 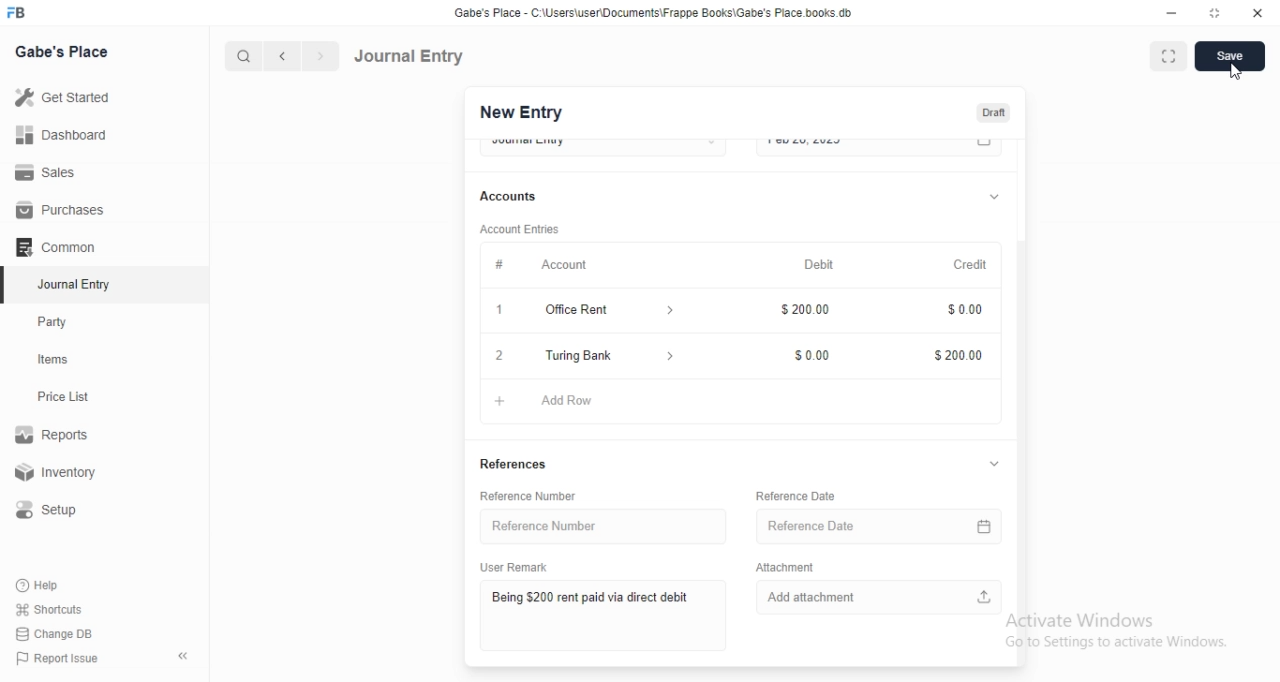 I want to click on Account Entries., so click(x=518, y=229).